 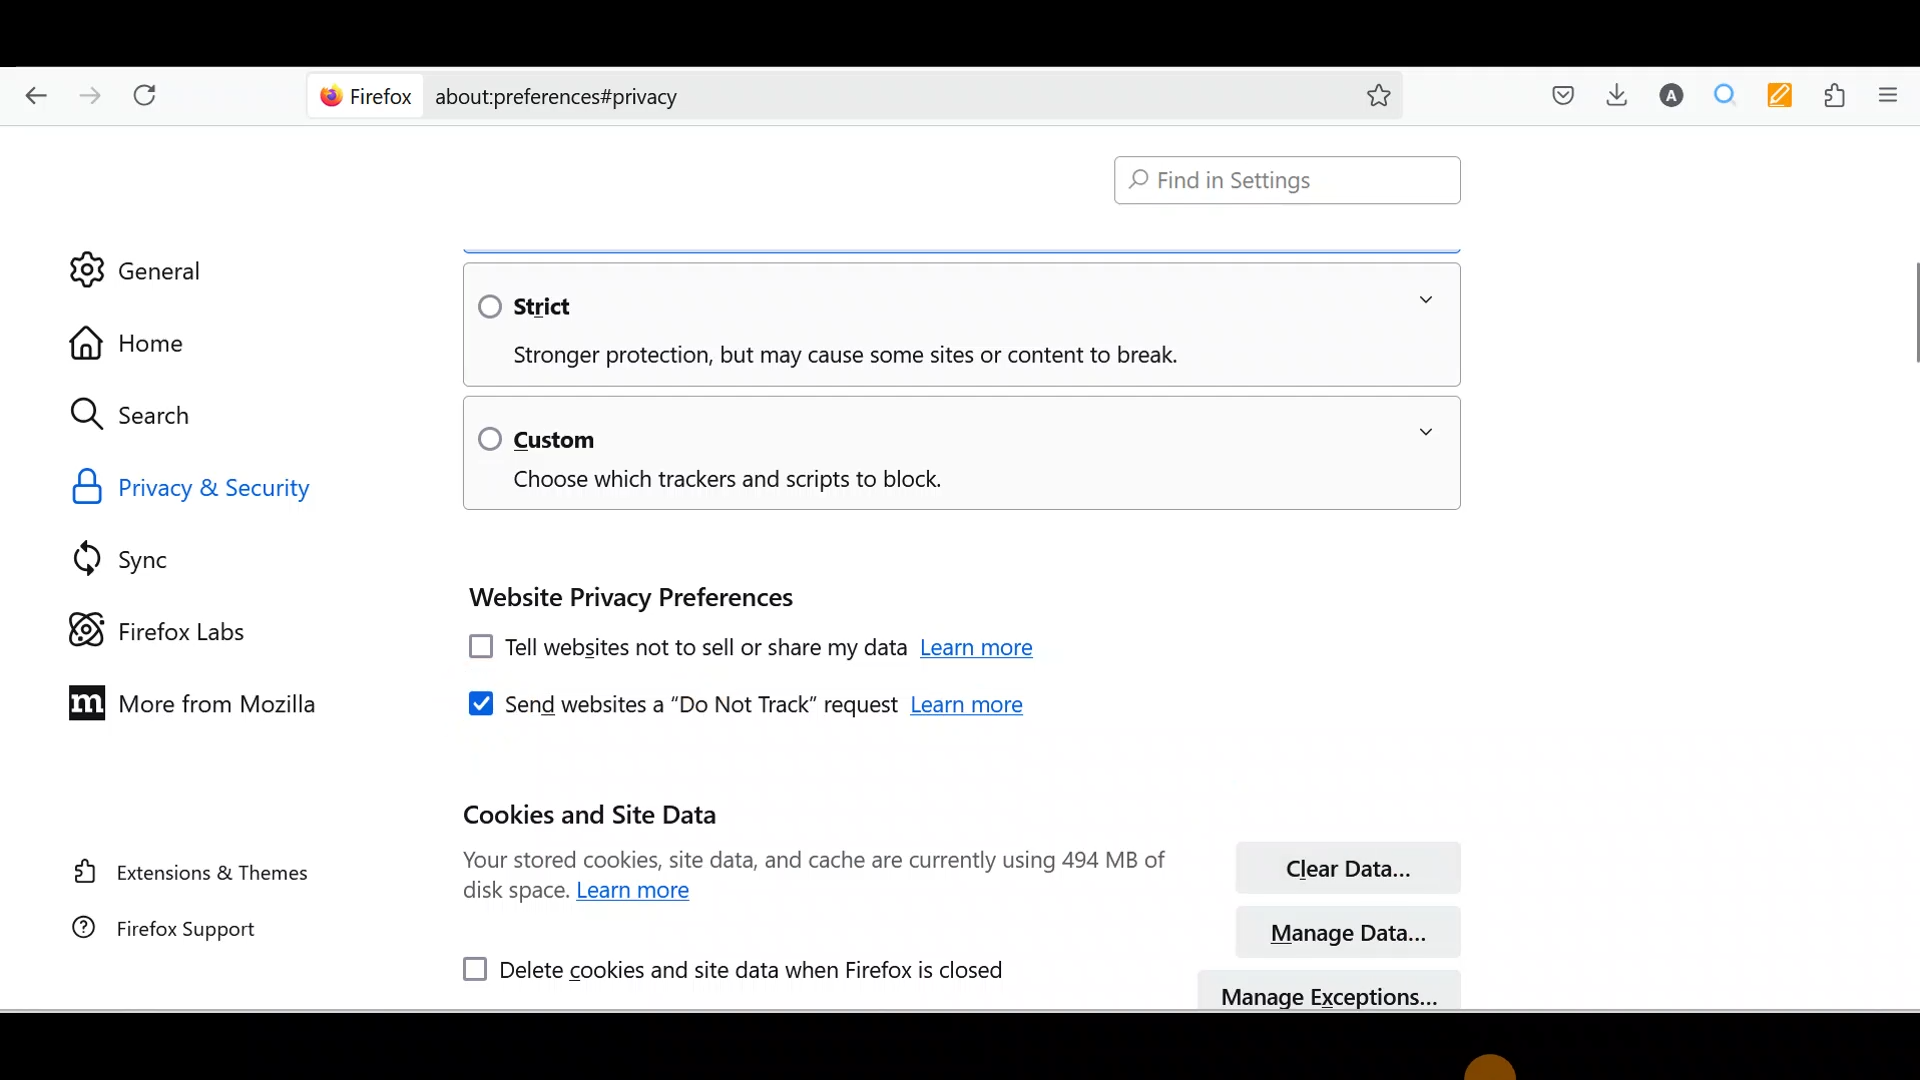 I want to click on Go back one page, so click(x=31, y=90).